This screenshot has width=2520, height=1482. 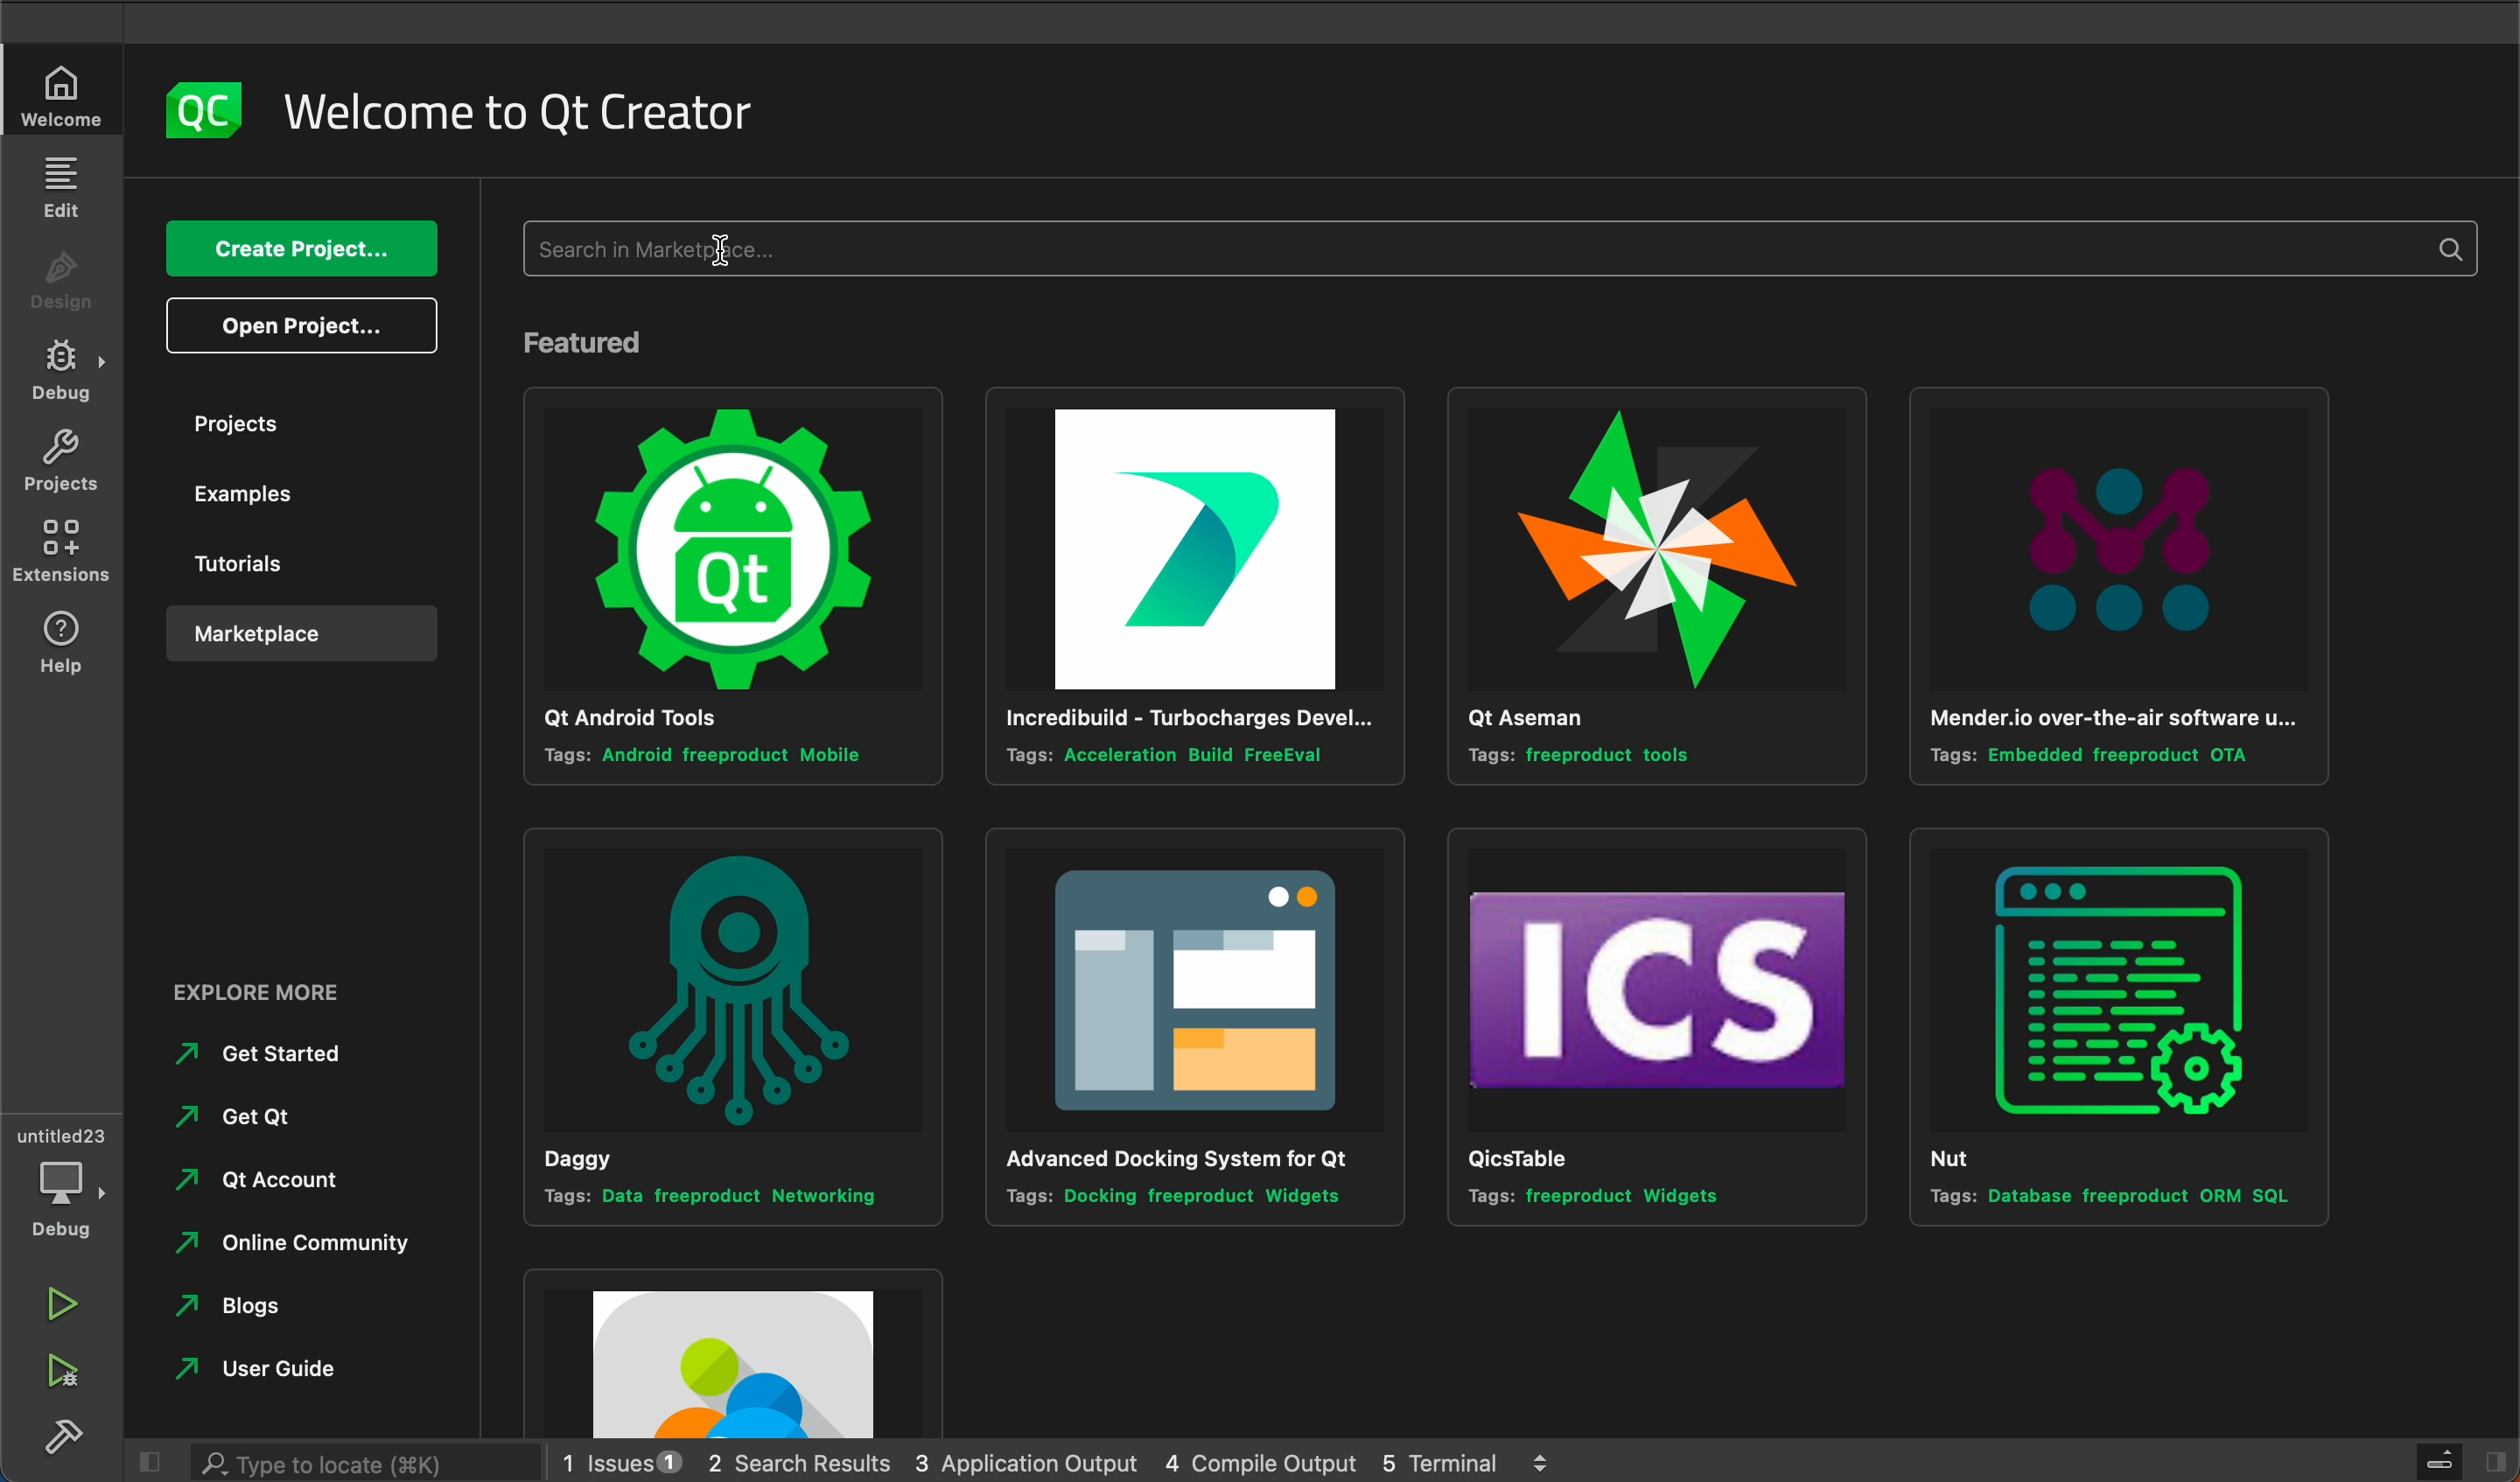 I want to click on search bar, so click(x=1505, y=250).